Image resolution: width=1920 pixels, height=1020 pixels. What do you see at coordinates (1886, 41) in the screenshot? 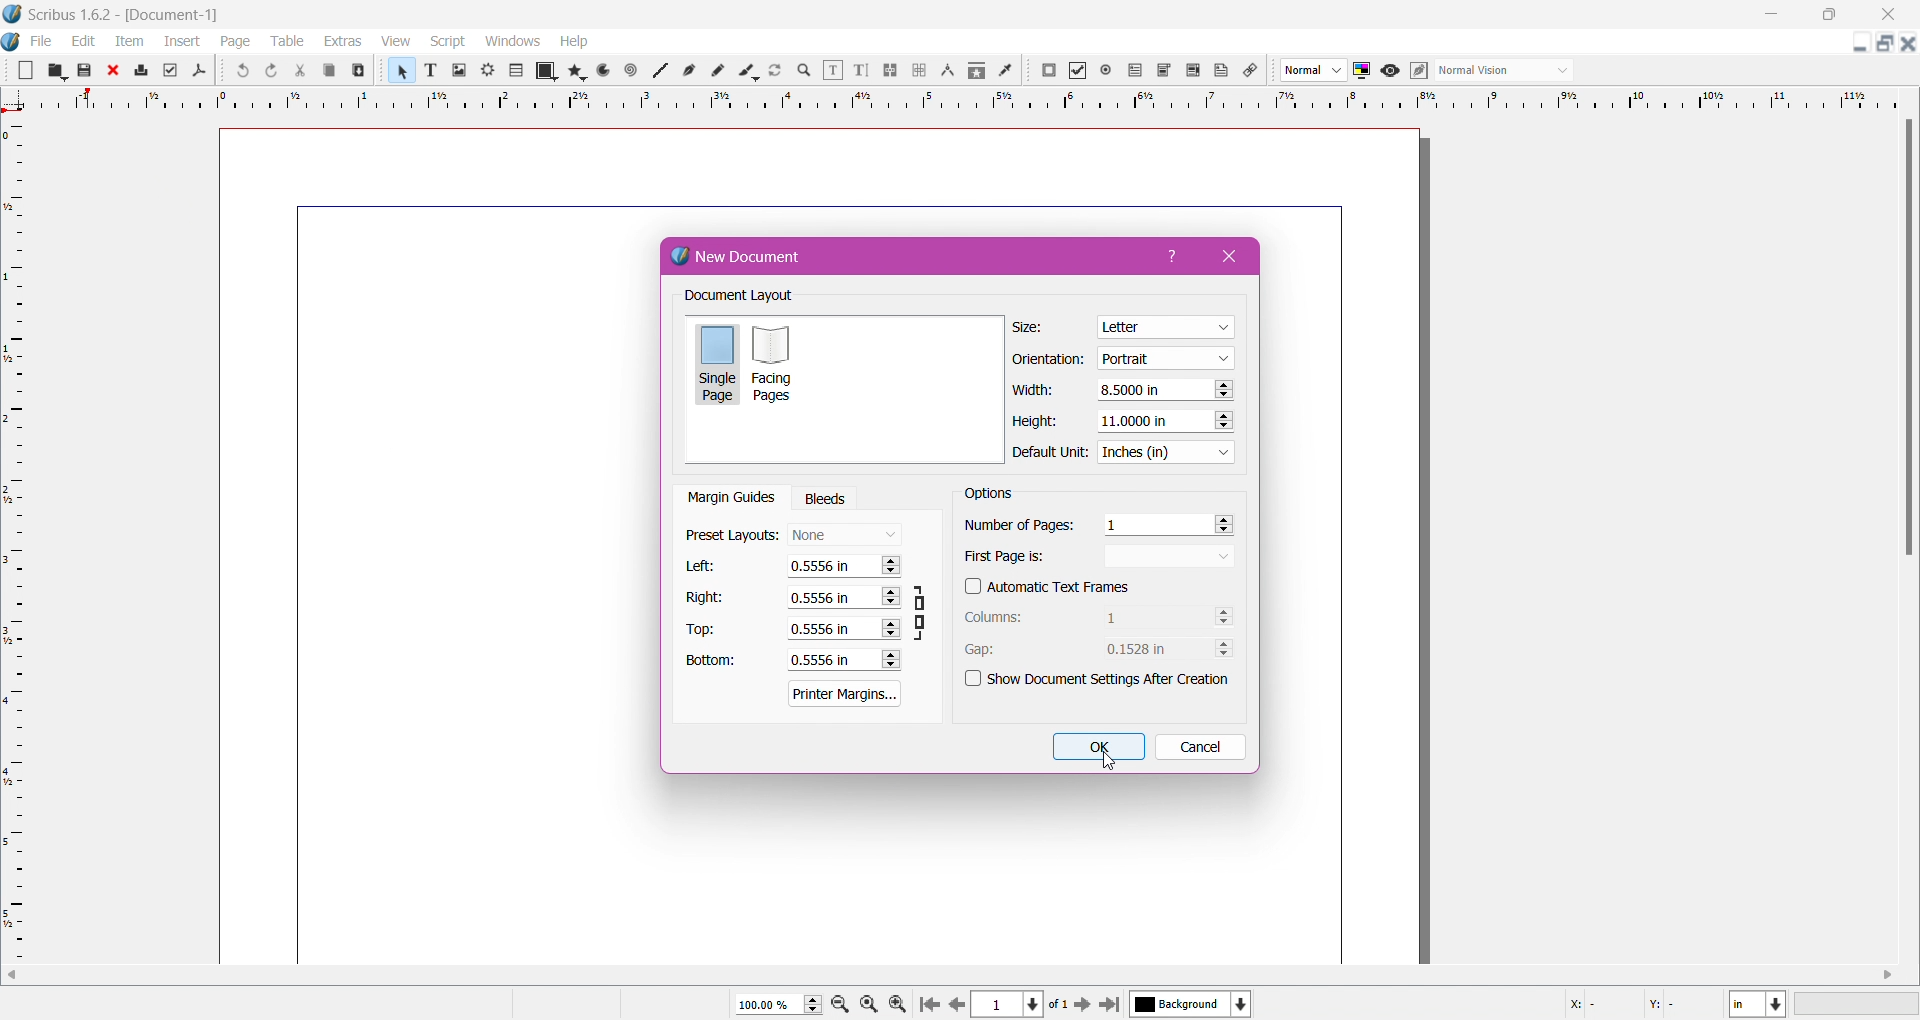
I see `multiple tabs` at bounding box center [1886, 41].